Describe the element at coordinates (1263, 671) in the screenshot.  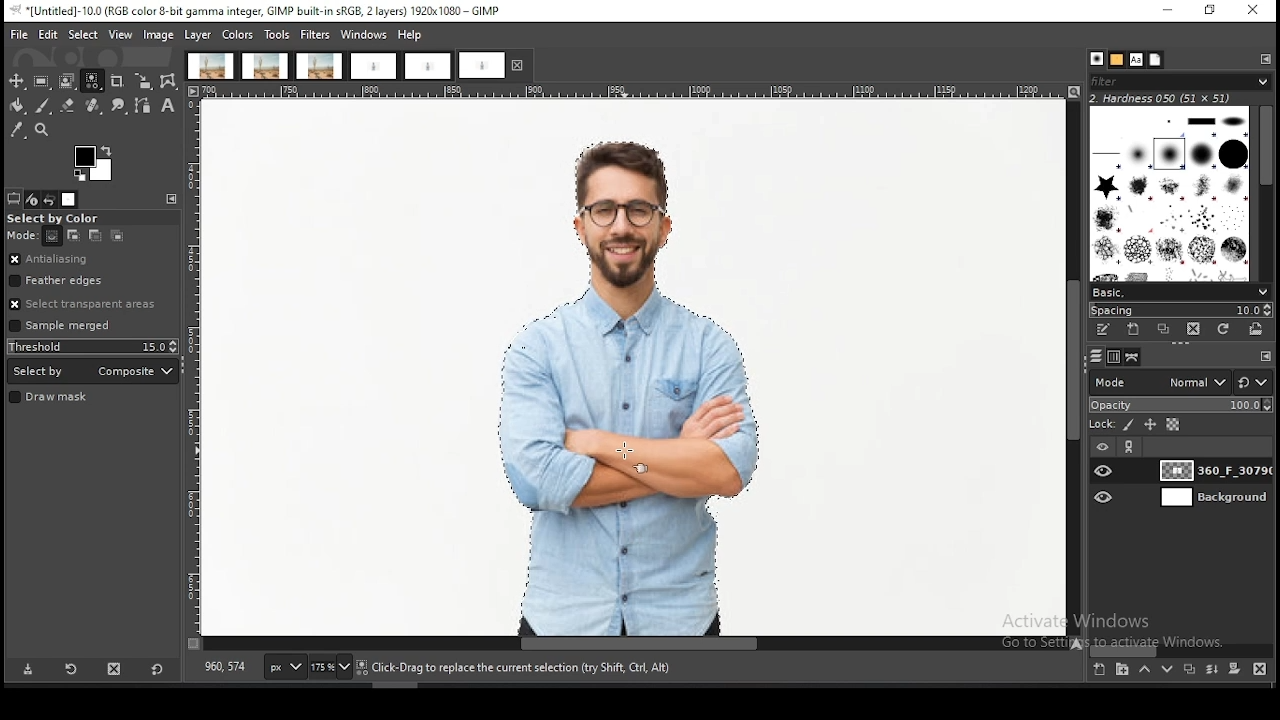
I see `delete layer` at that location.